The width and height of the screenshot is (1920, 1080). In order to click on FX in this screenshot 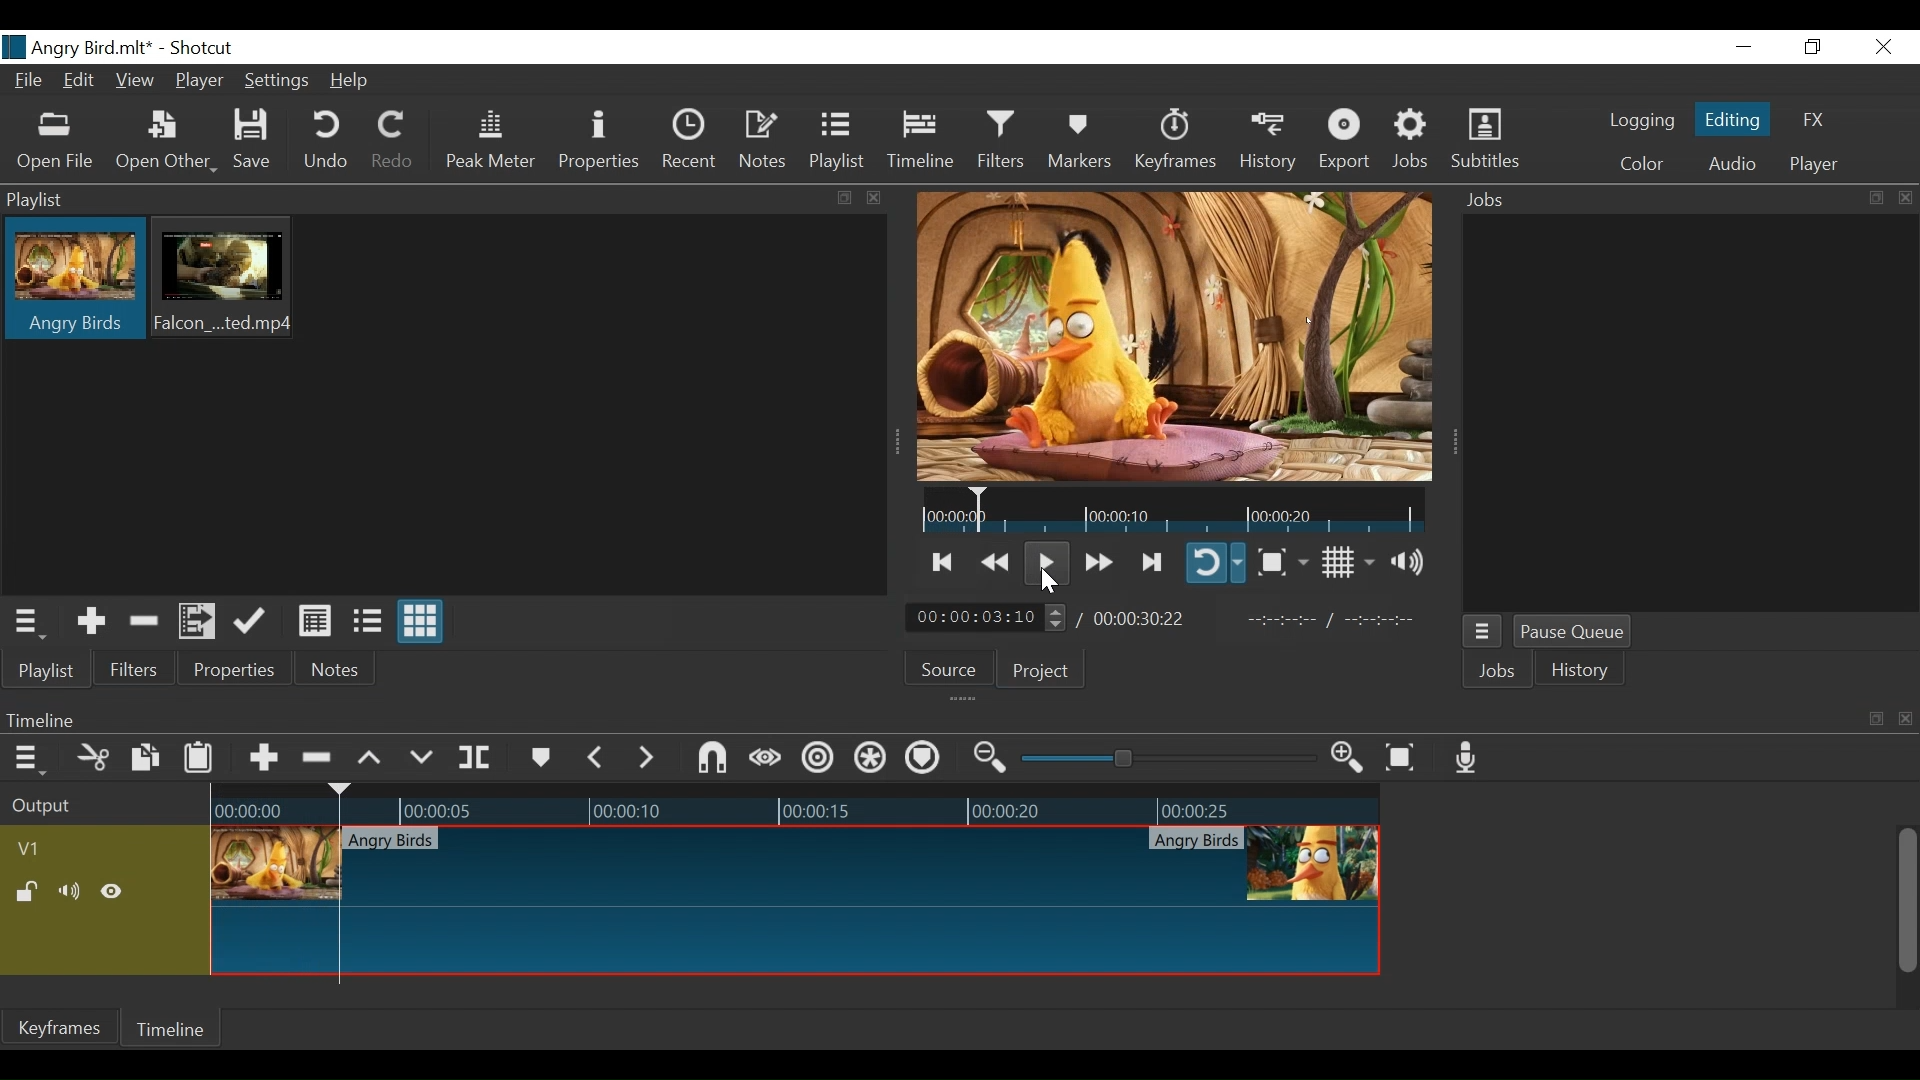, I will do `click(1813, 119)`.